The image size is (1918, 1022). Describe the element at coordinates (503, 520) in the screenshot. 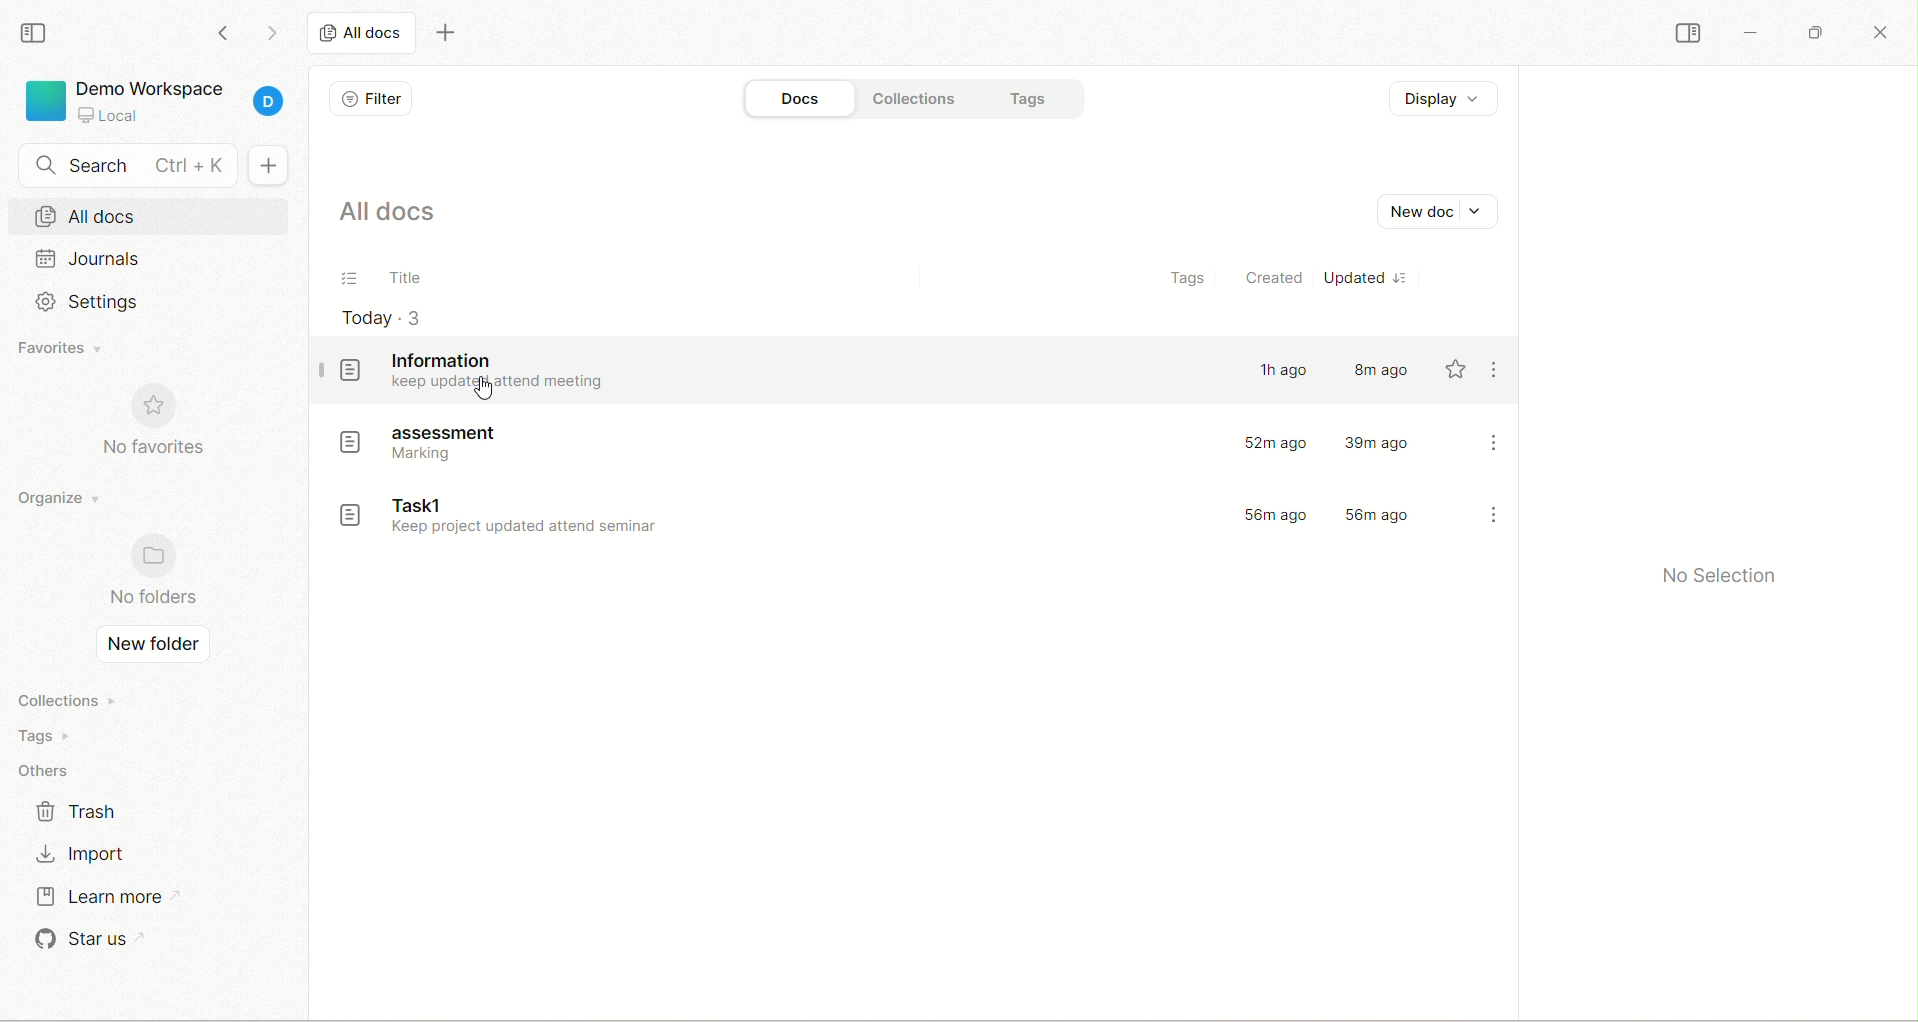

I see `document` at that location.